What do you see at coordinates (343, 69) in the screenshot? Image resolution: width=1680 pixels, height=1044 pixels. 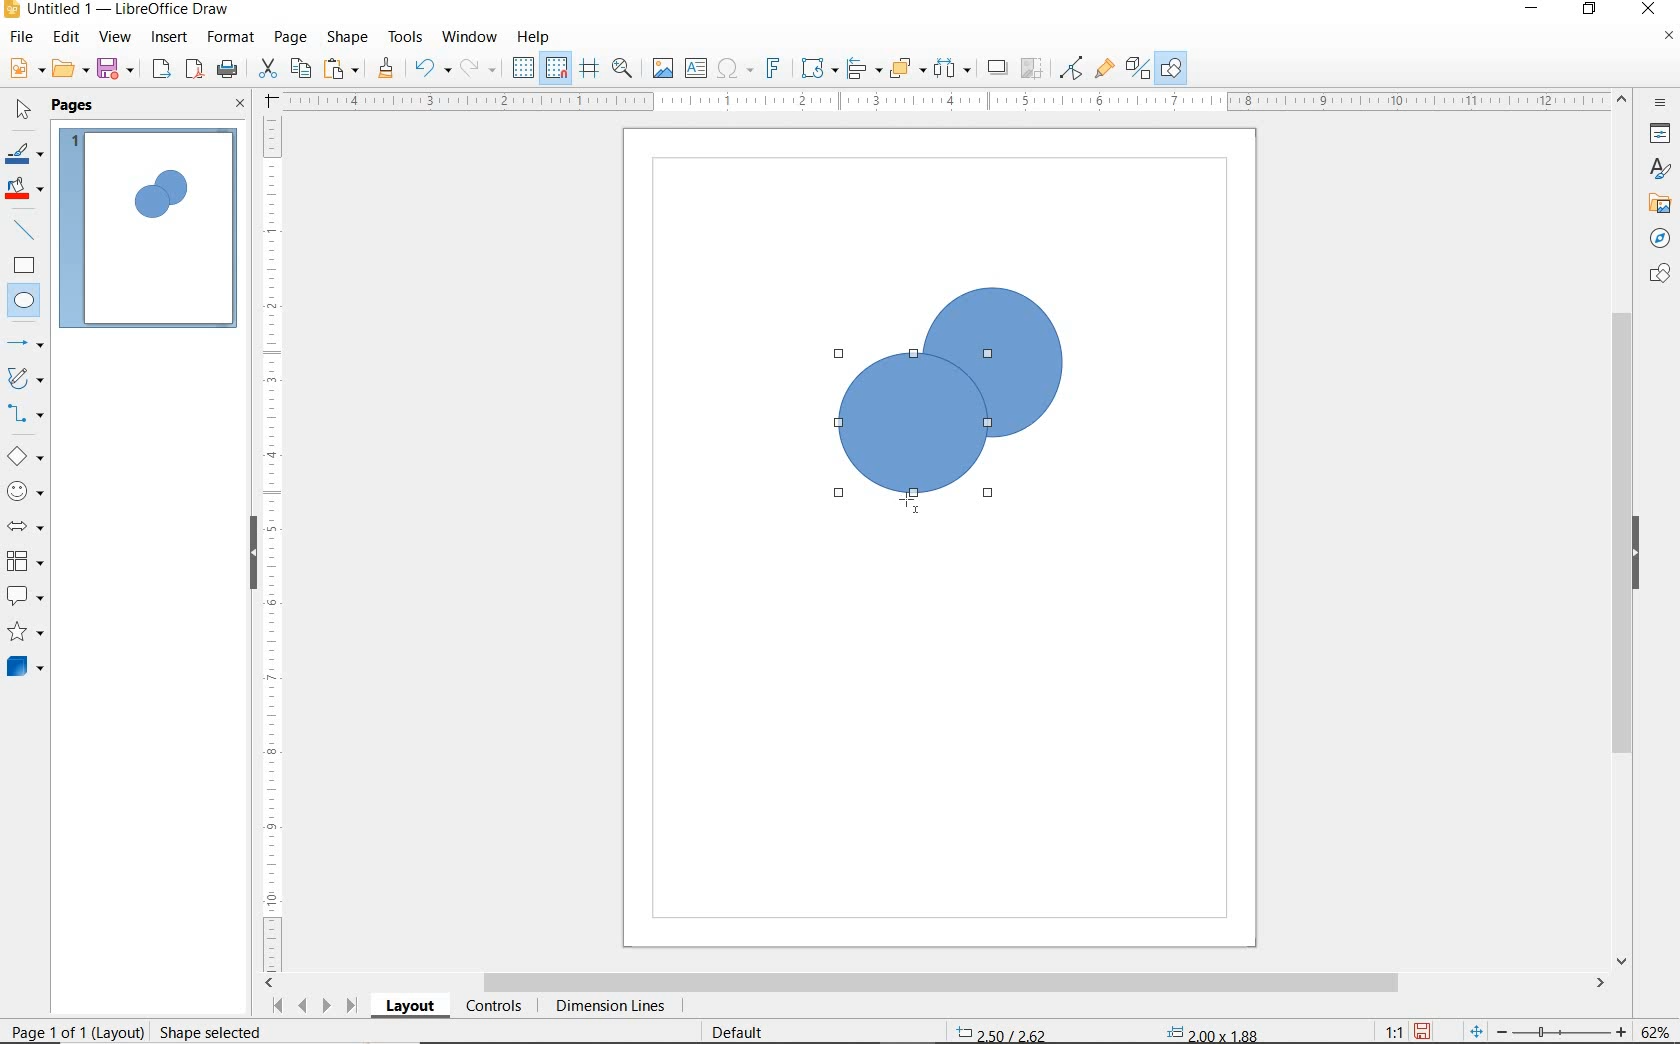 I see `PASTE` at bounding box center [343, 69].